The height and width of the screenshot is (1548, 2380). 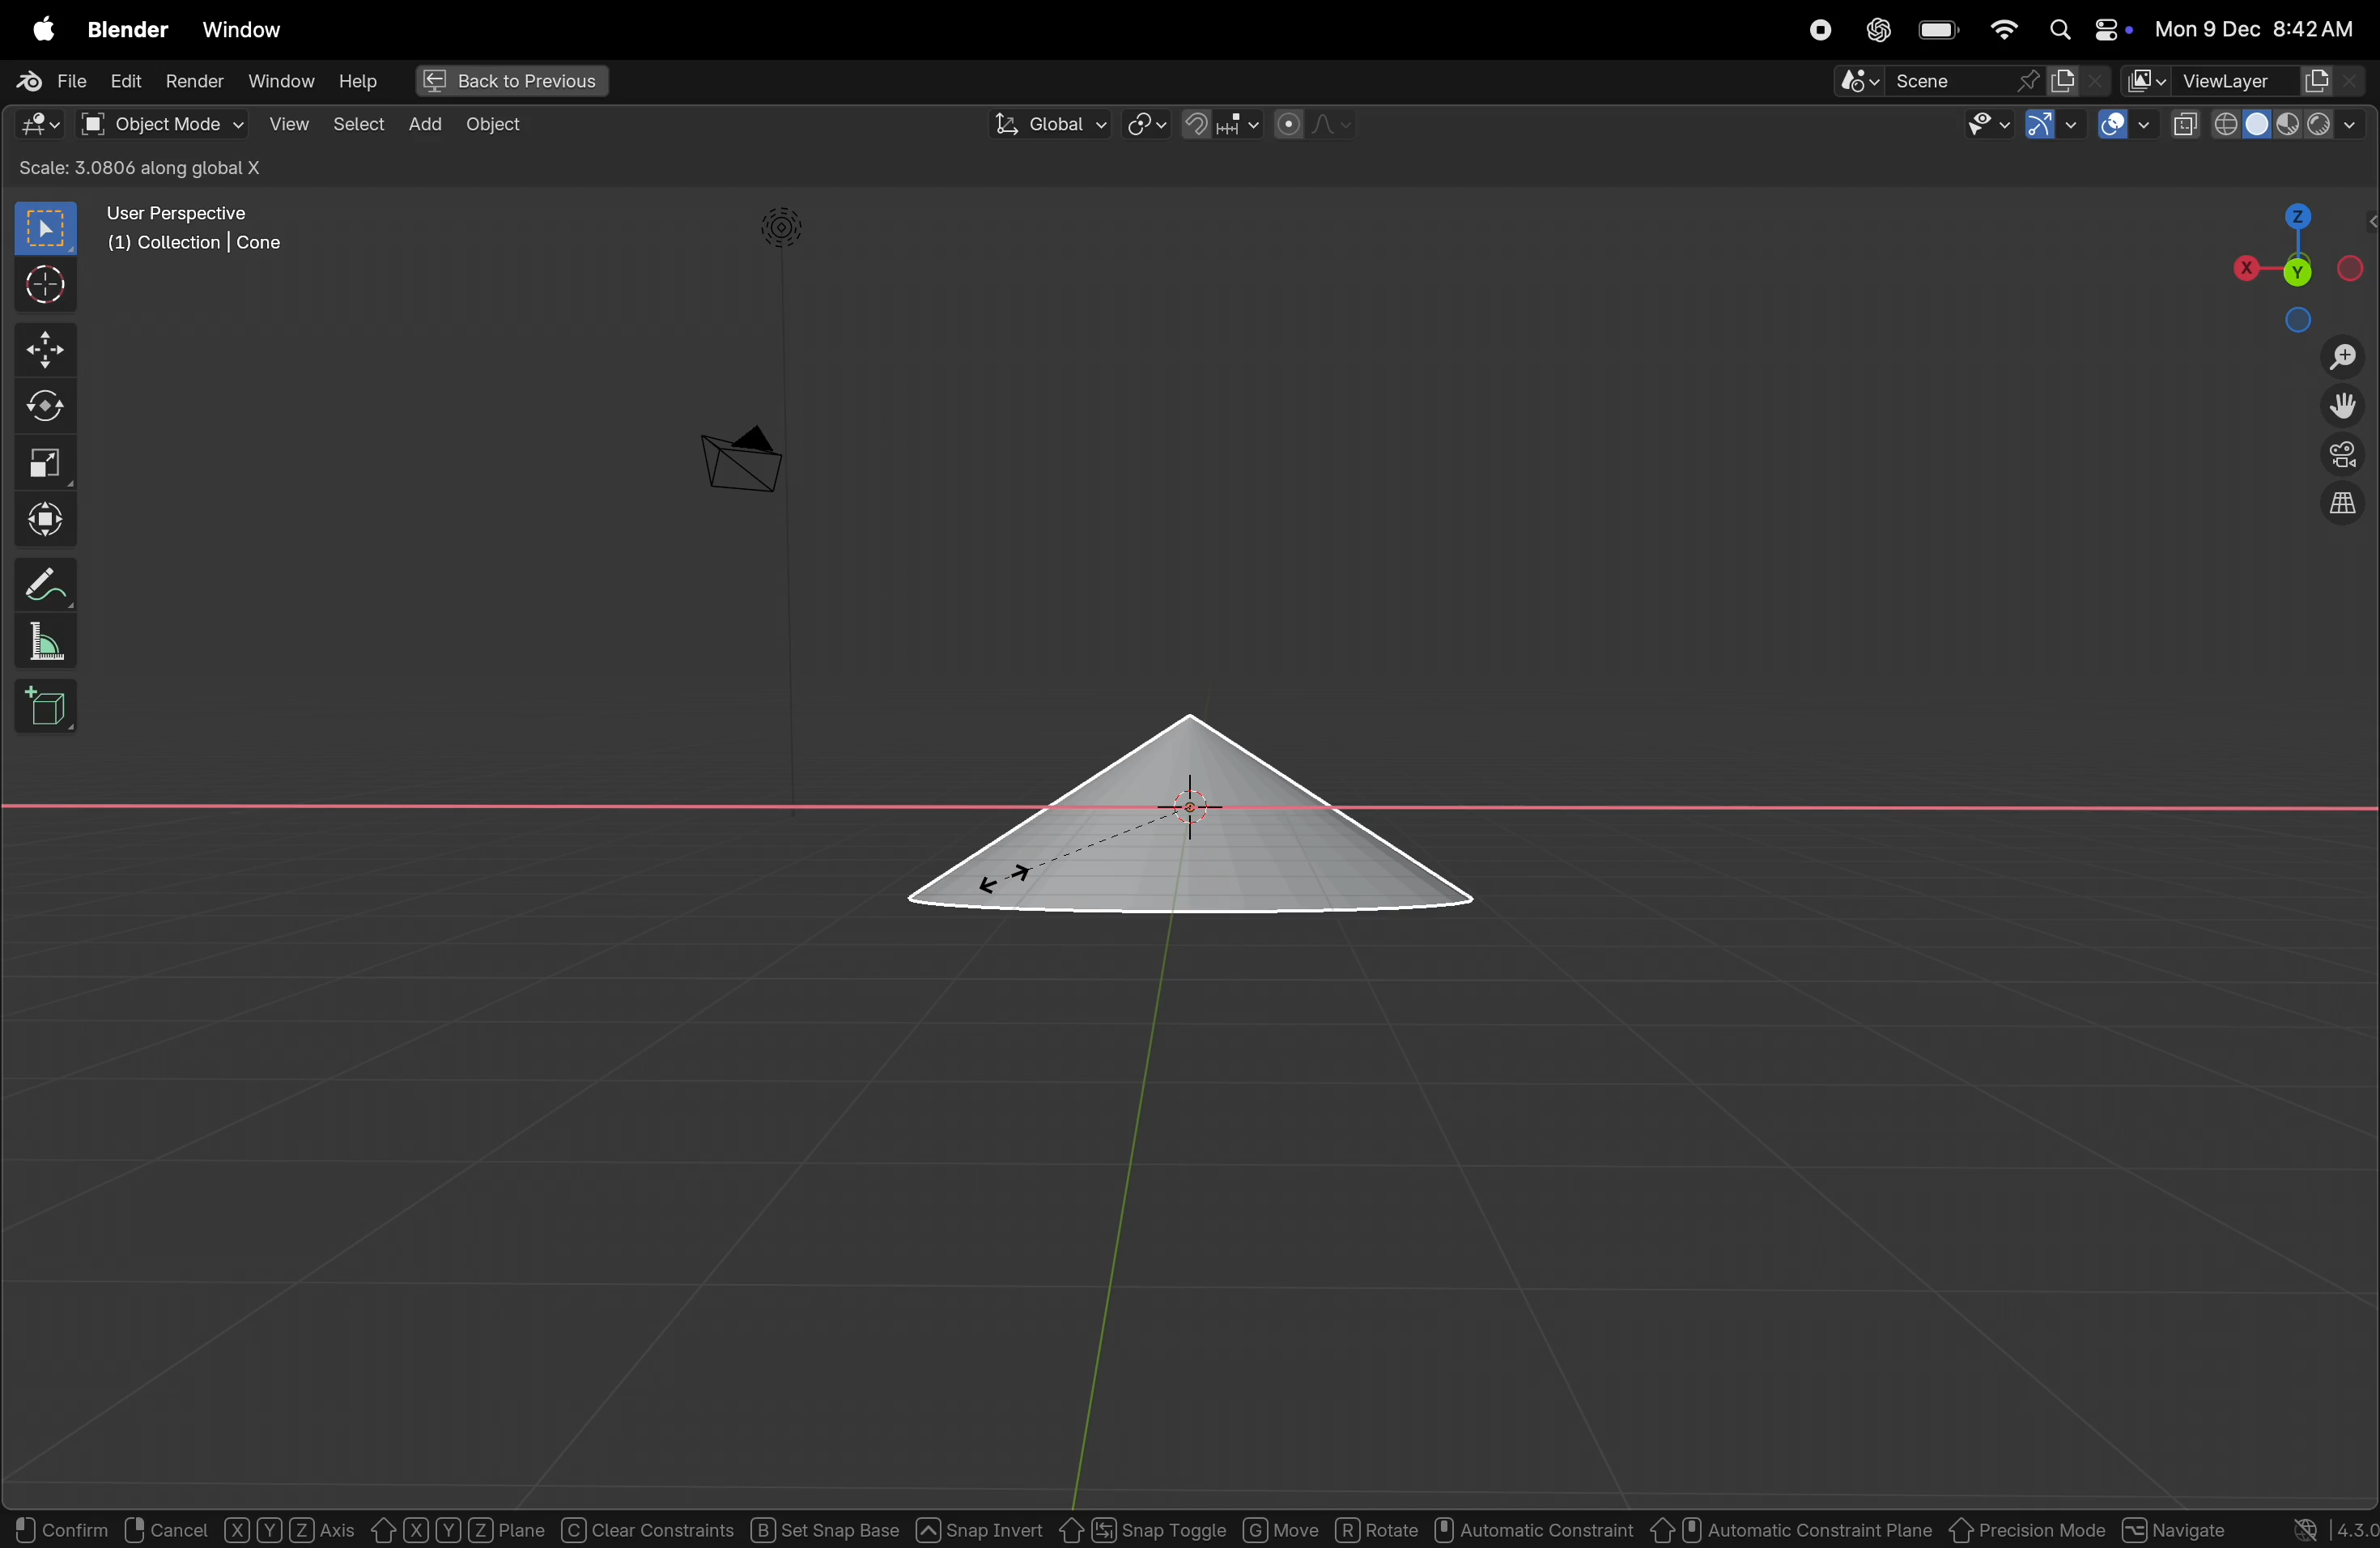 I want to click on view layer, so click(x=2248, y=76).